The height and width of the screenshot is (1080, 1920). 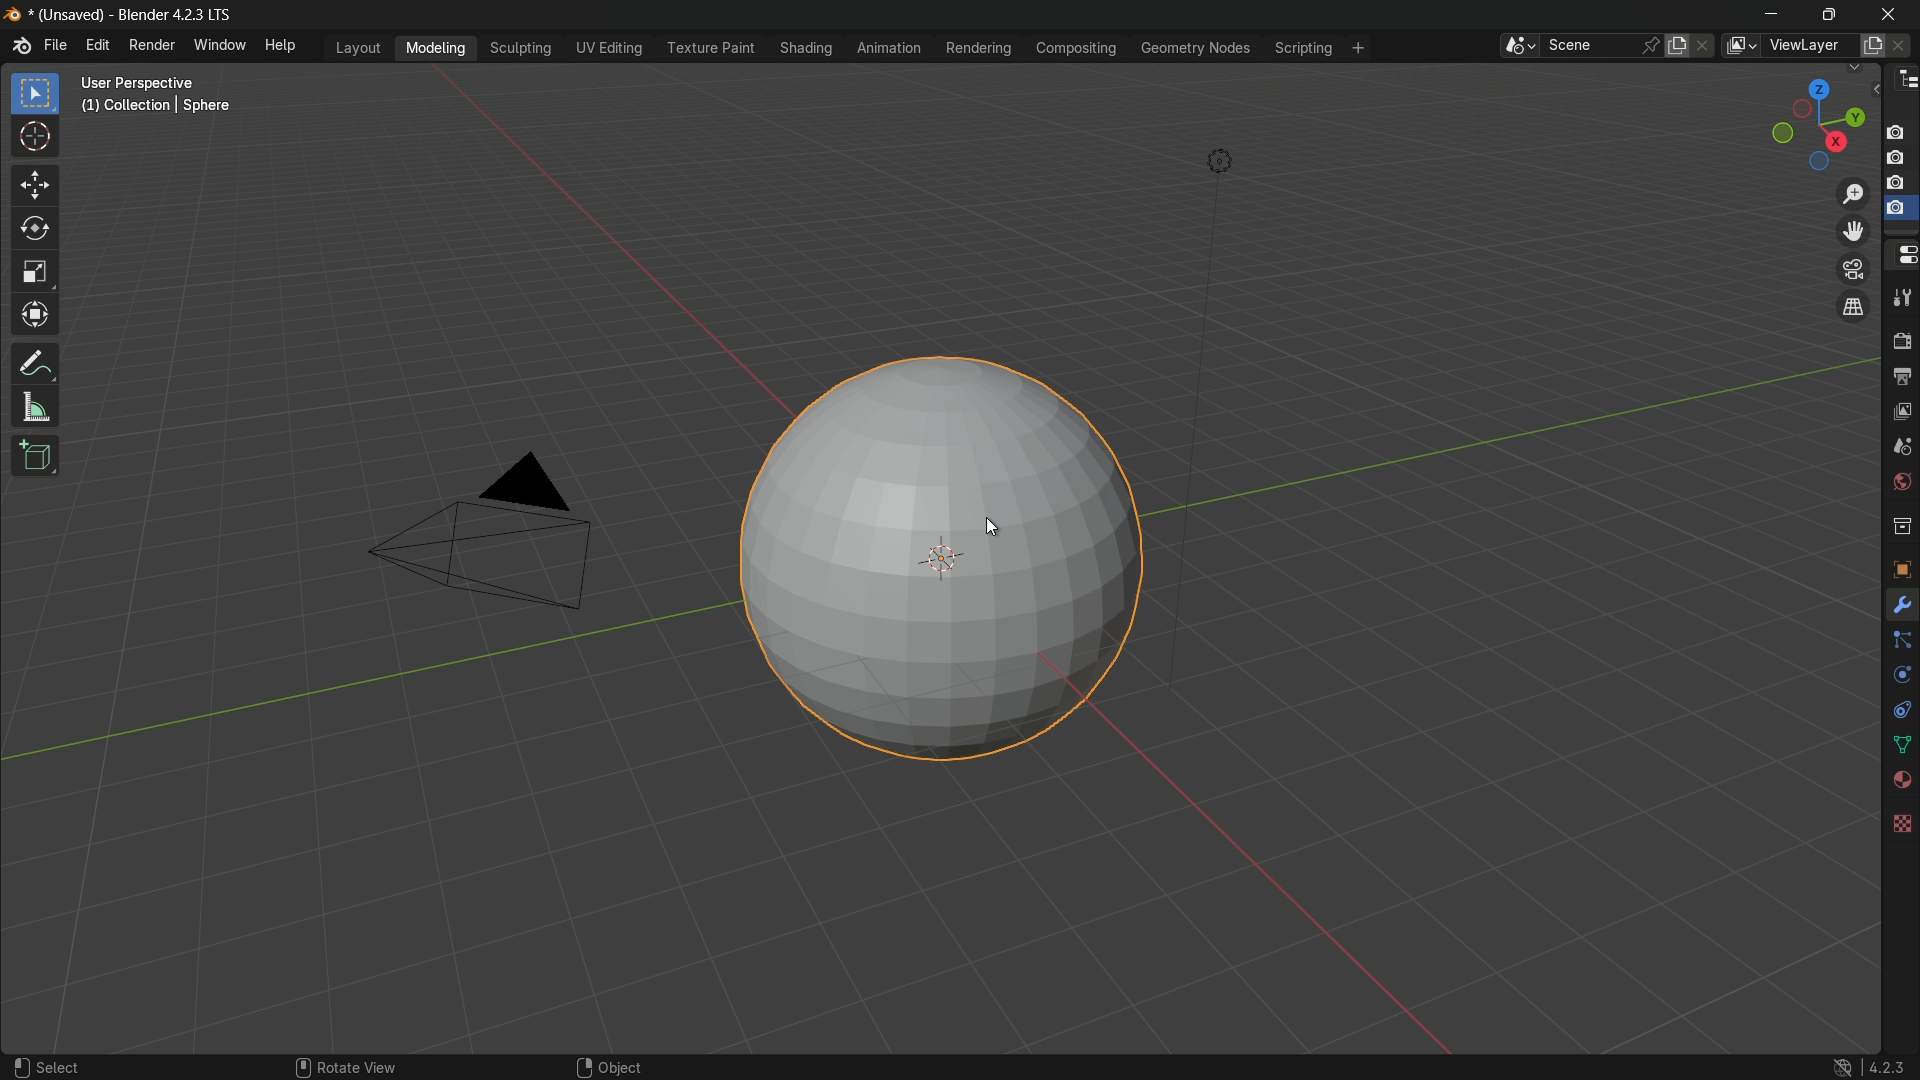 What do you see at coordinates (1828, 14) in the screenshot?
I see `maximize or restore` at bounding box center [1828, 14].